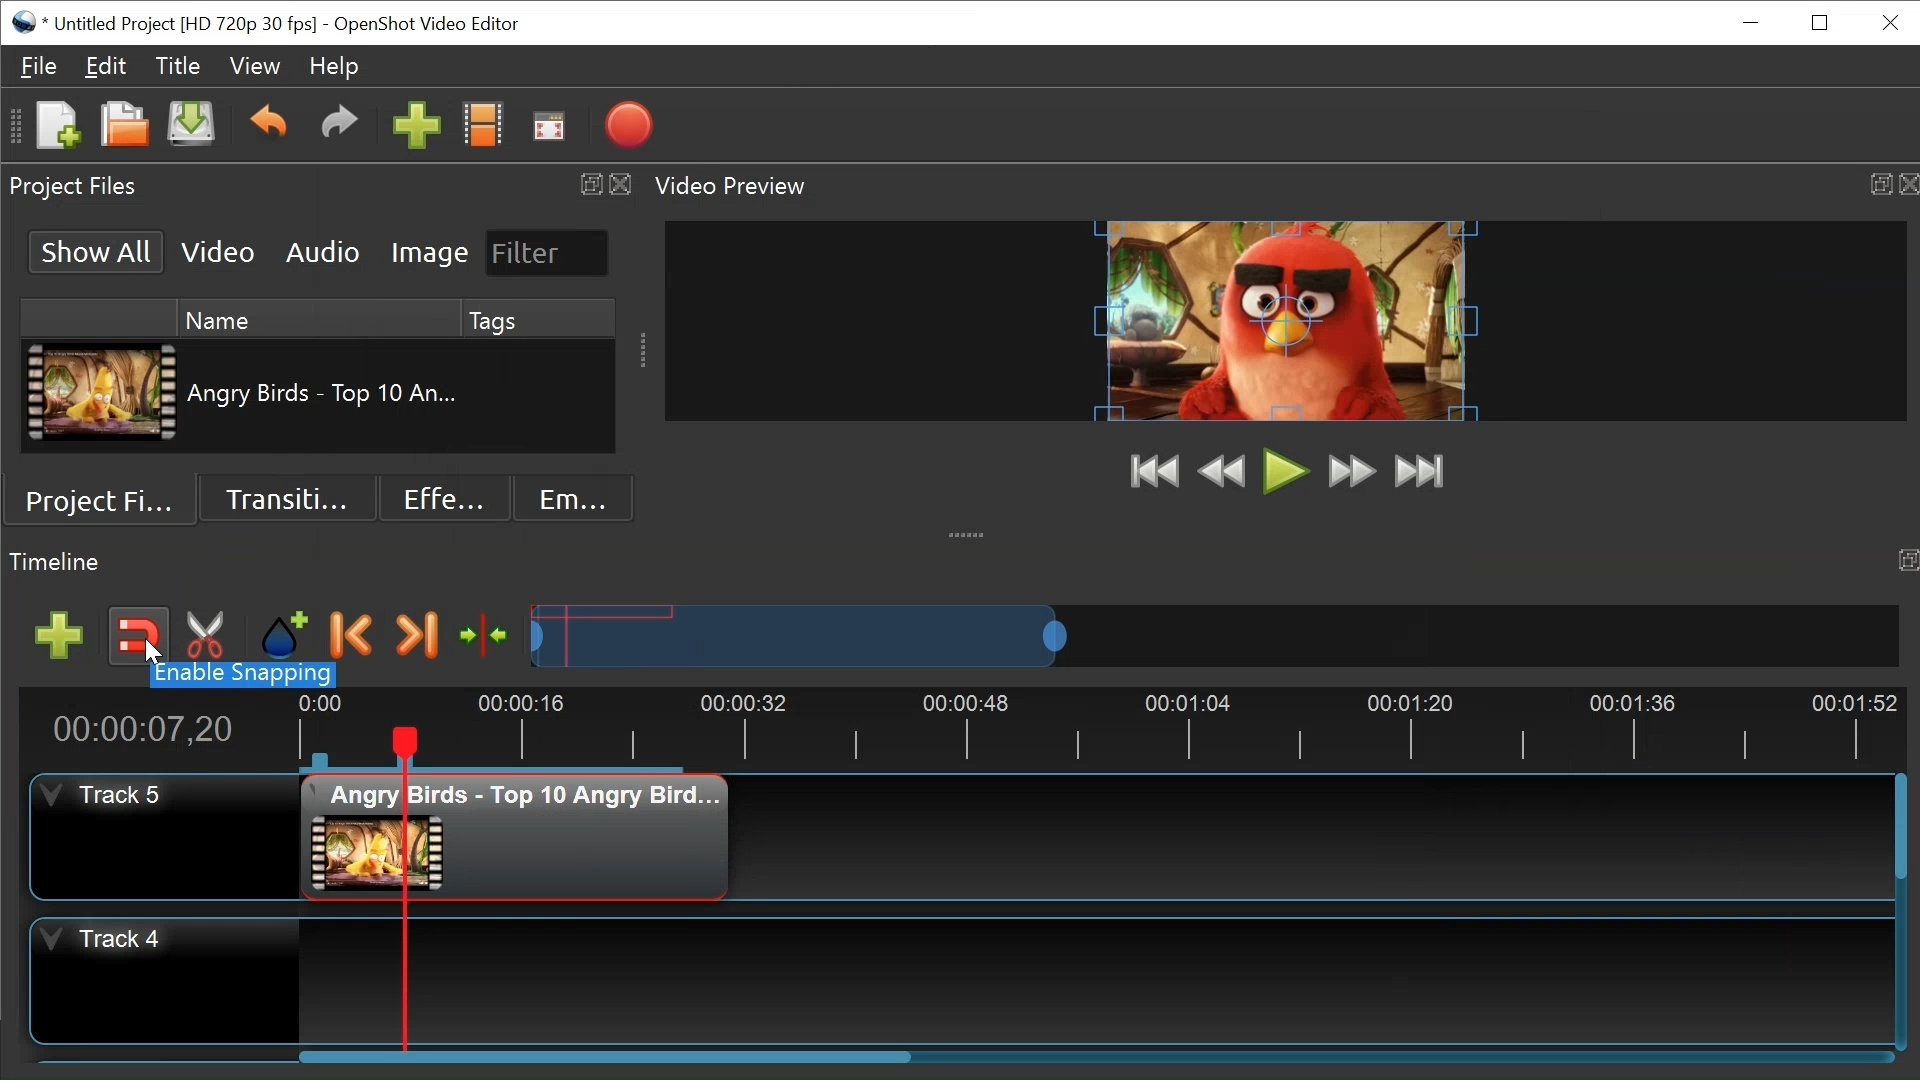 This screenshot has width=1920, height=1080. Describe the element at coordinates (59, 638) in the screenshot. I see `Add Track` at that location.